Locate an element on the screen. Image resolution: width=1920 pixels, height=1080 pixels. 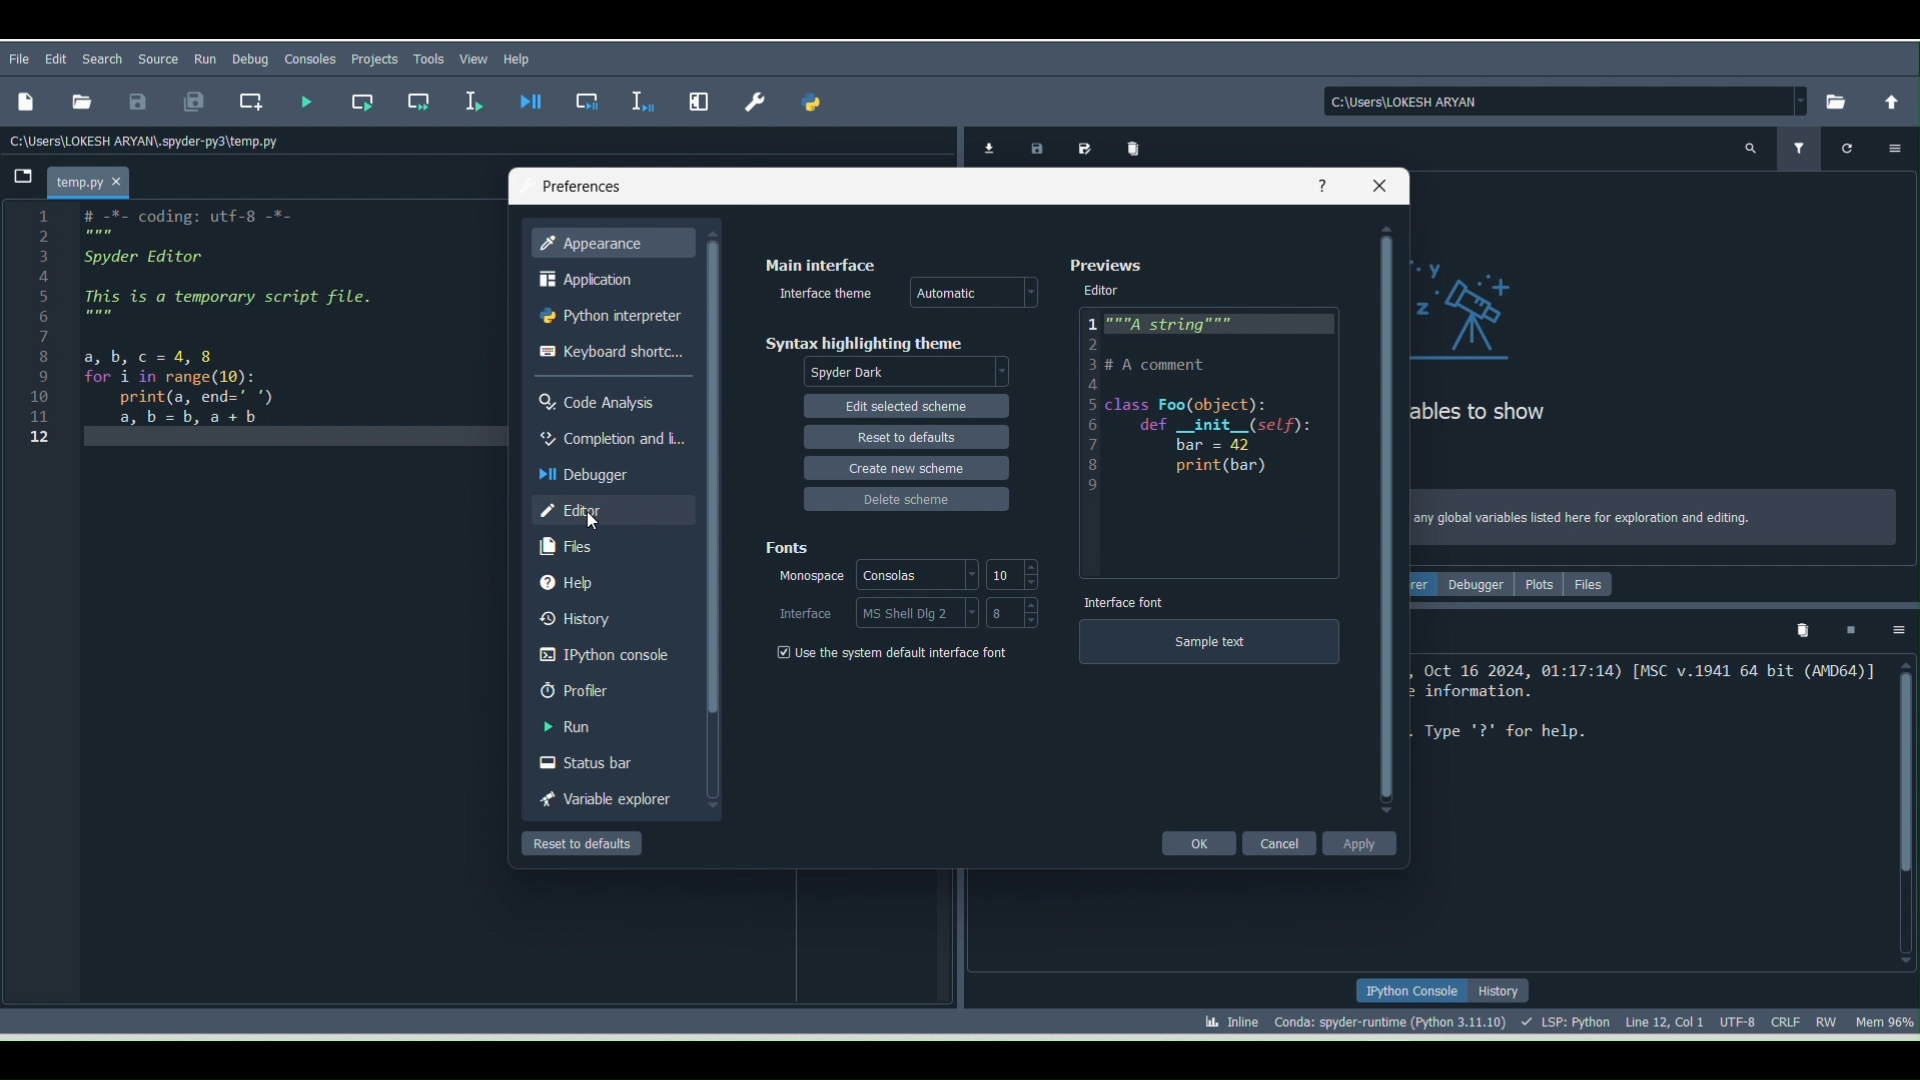
Files is located at coordinates (610, 546).